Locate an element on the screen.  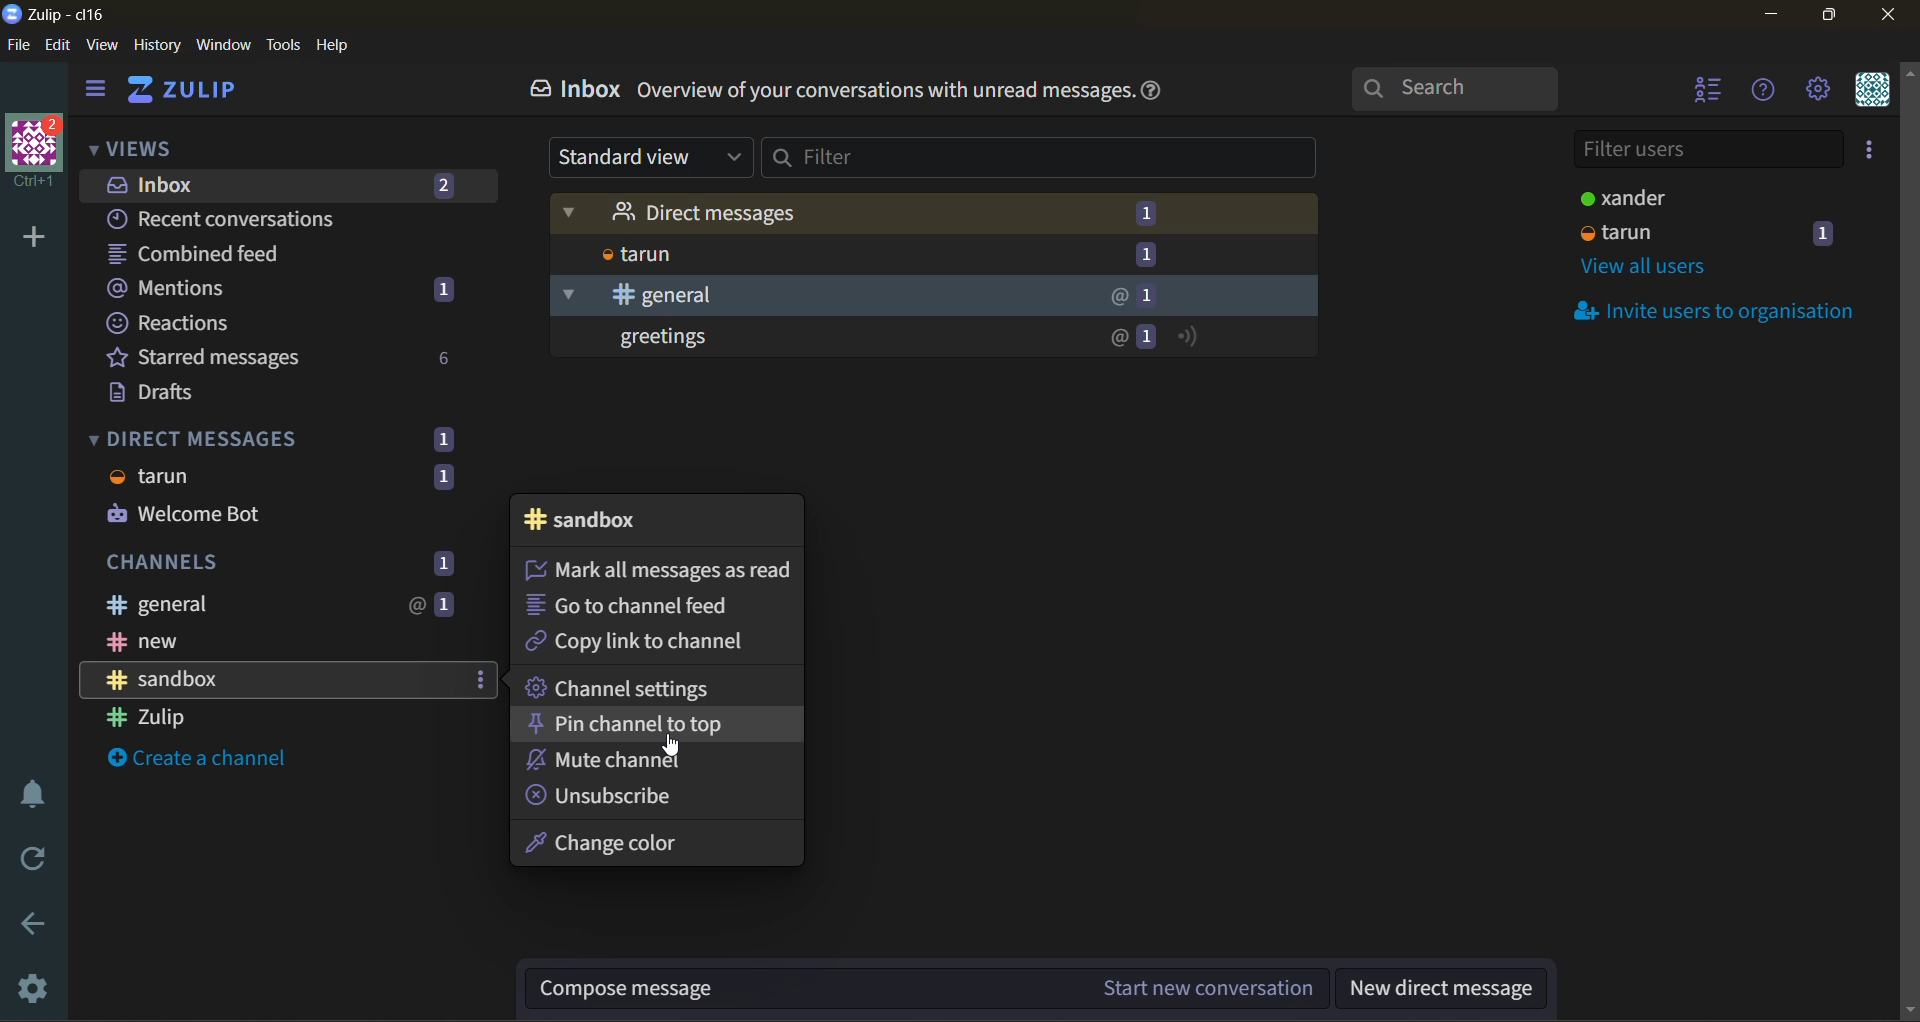
compose message is located at coordinates (933, 986).